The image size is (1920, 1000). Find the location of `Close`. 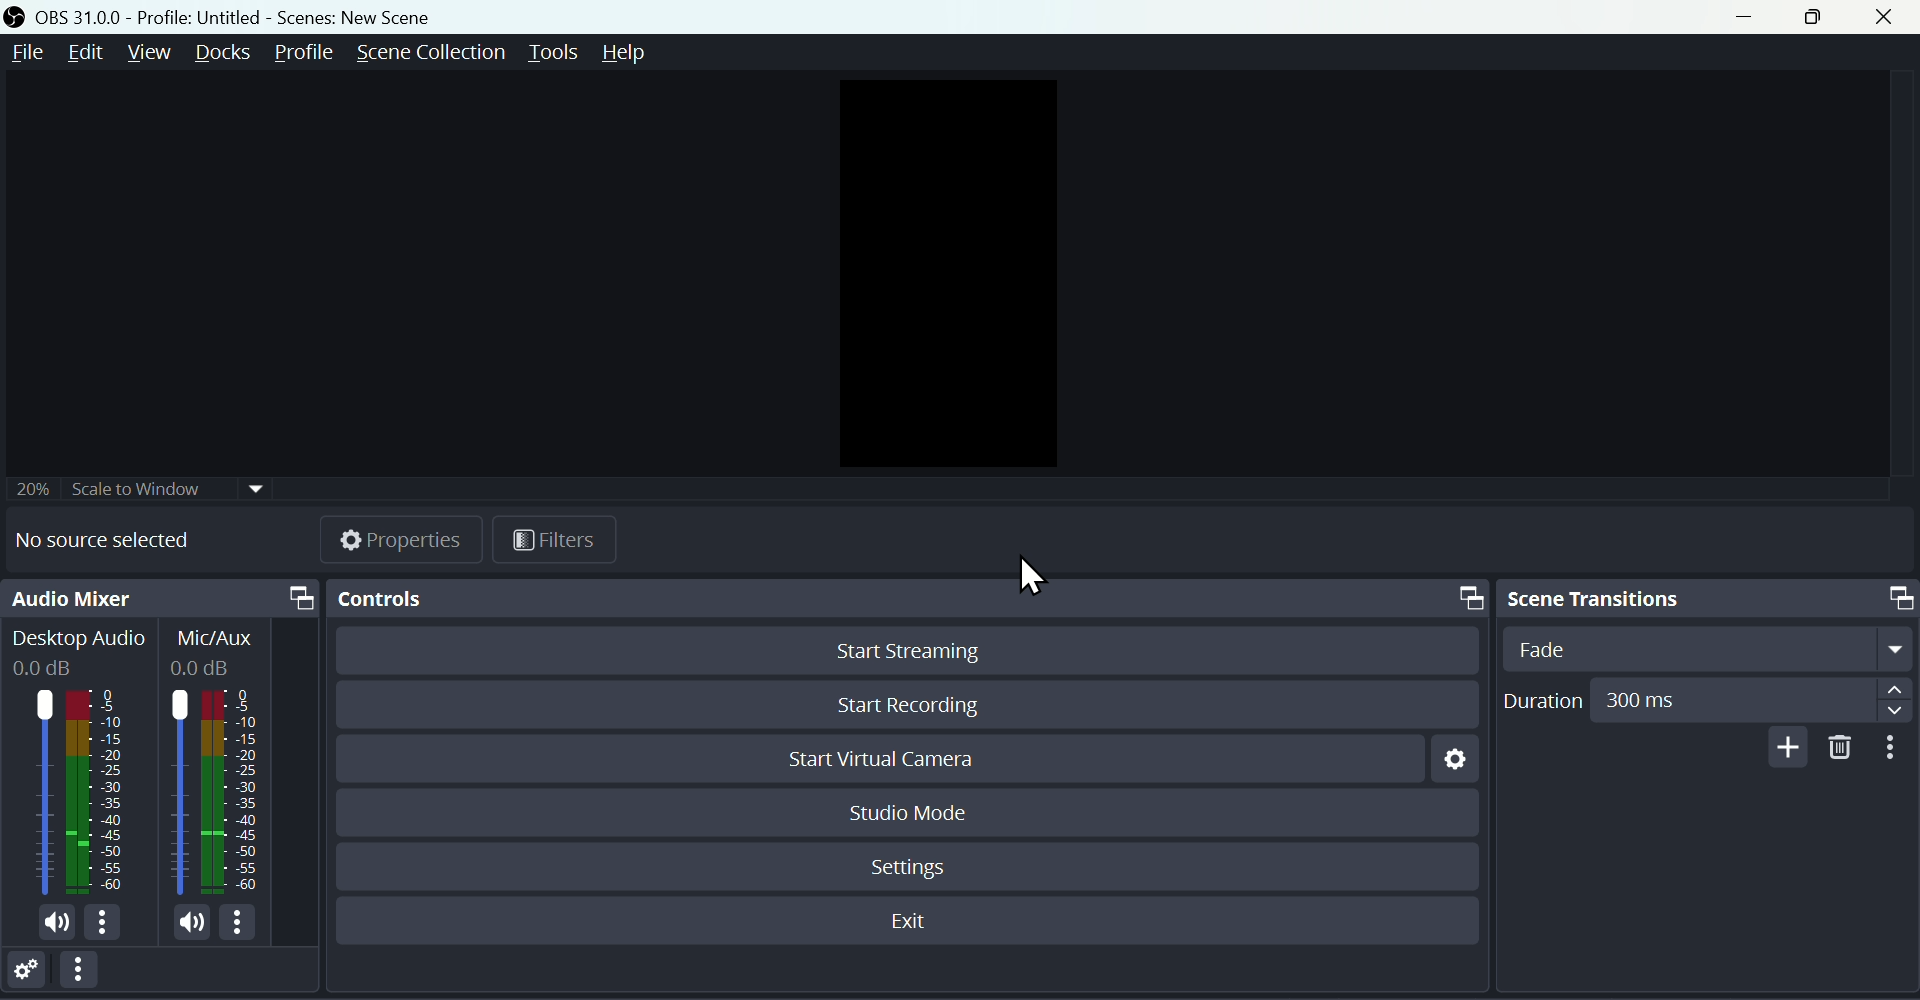

Close is located at coordinates (1894, 17).